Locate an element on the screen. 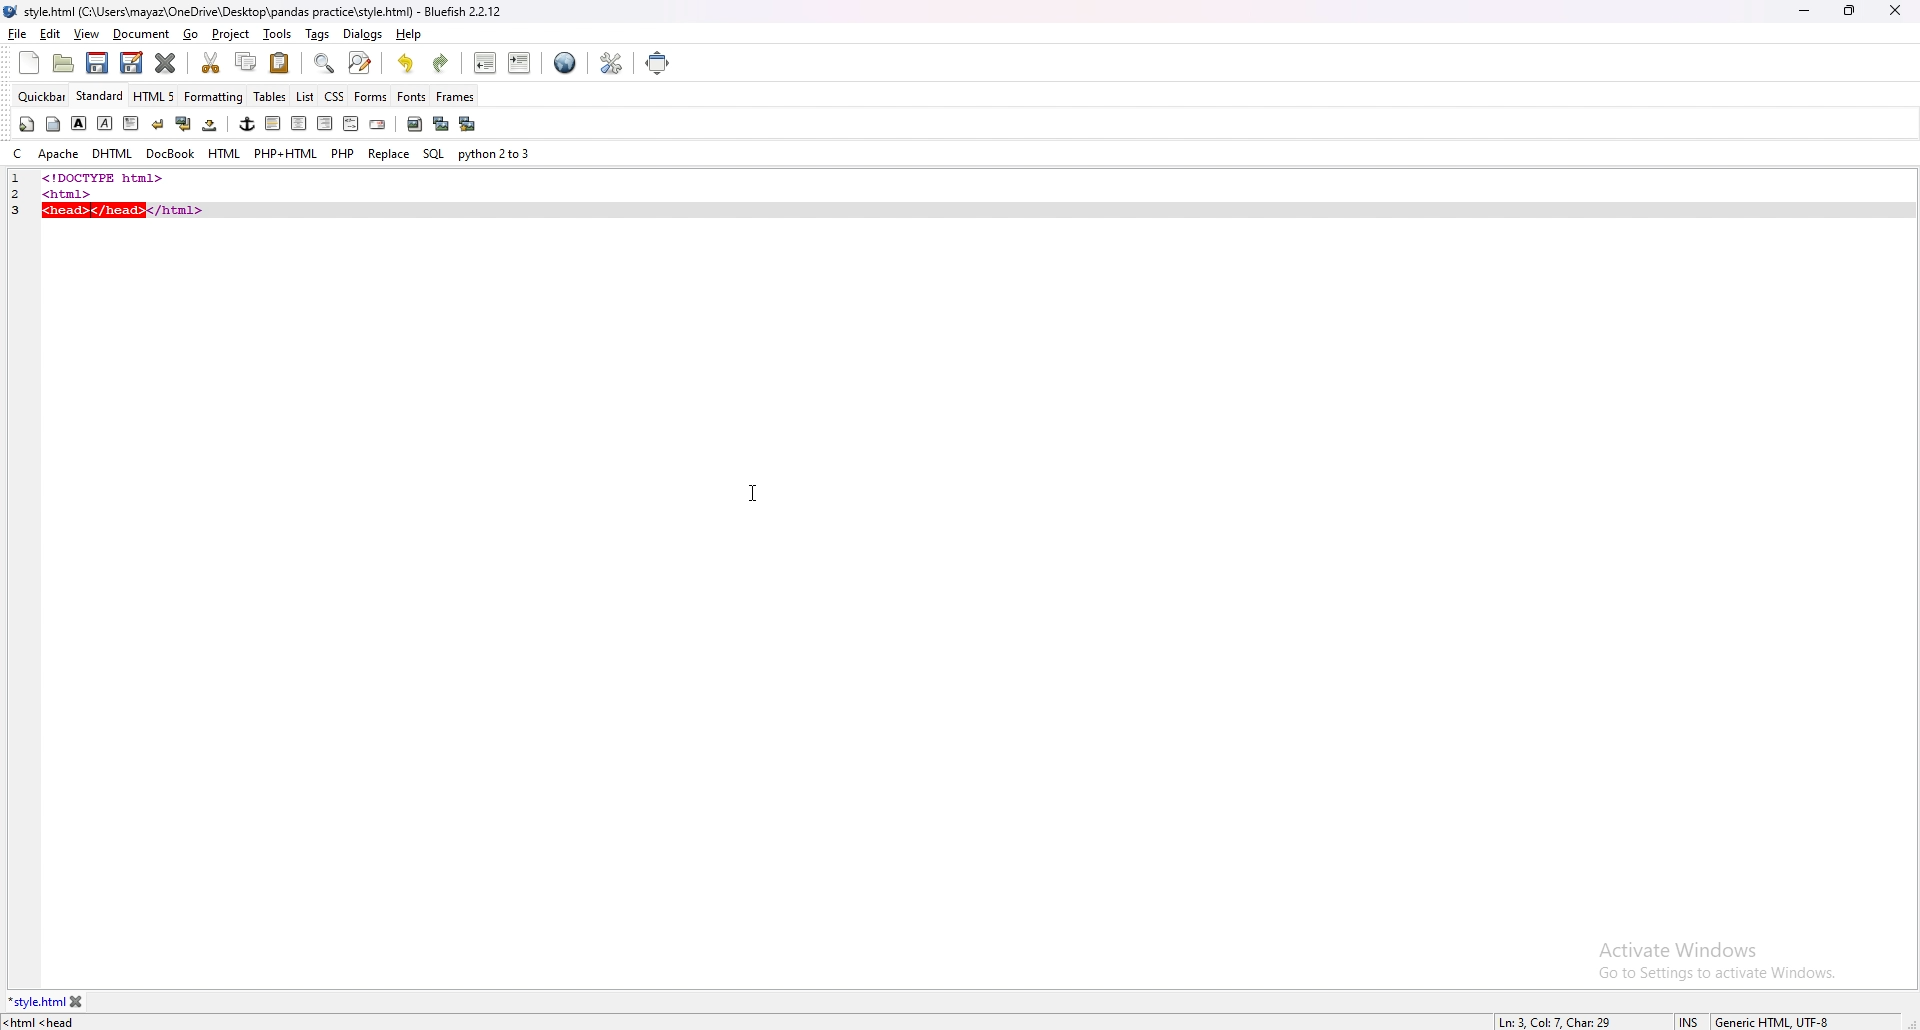 Image resolution: width=1920 pixels, height=1030 pixels. resize is located at coordinates (1849, 10).